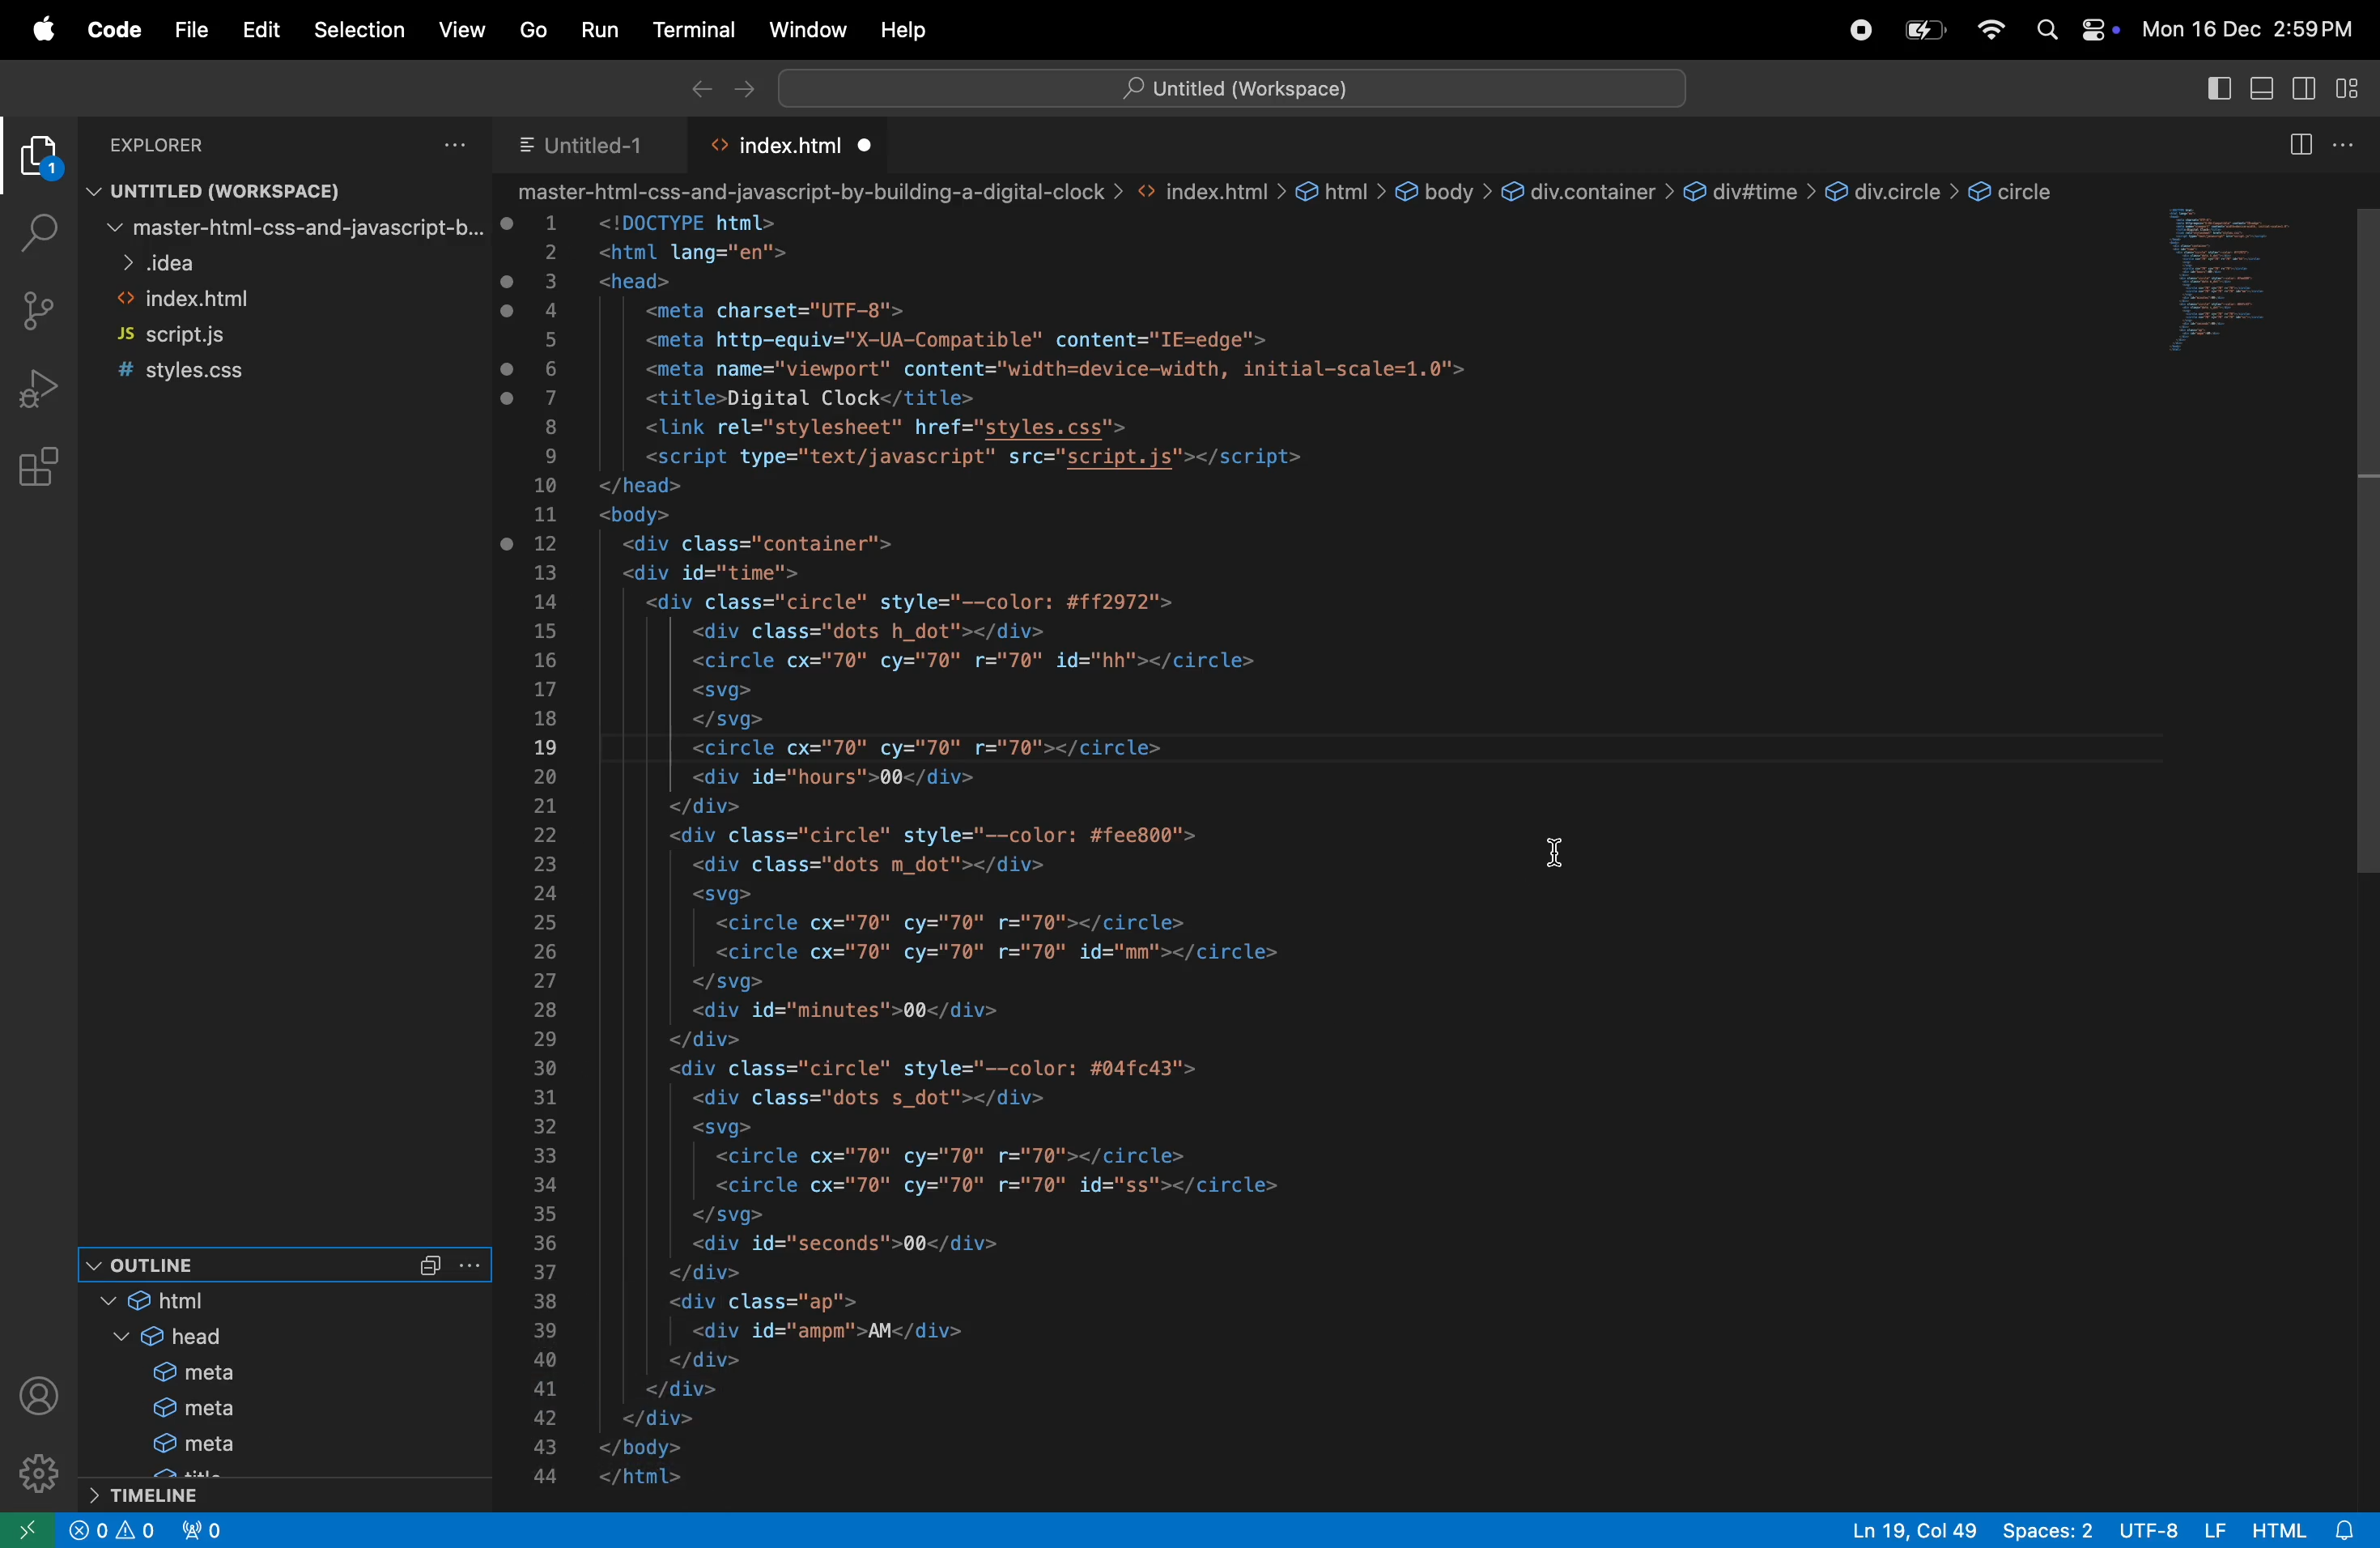  What do you see at coordinates (35, 466) in the screenshot?
I see `extensions` at bounding box center [35, 466].